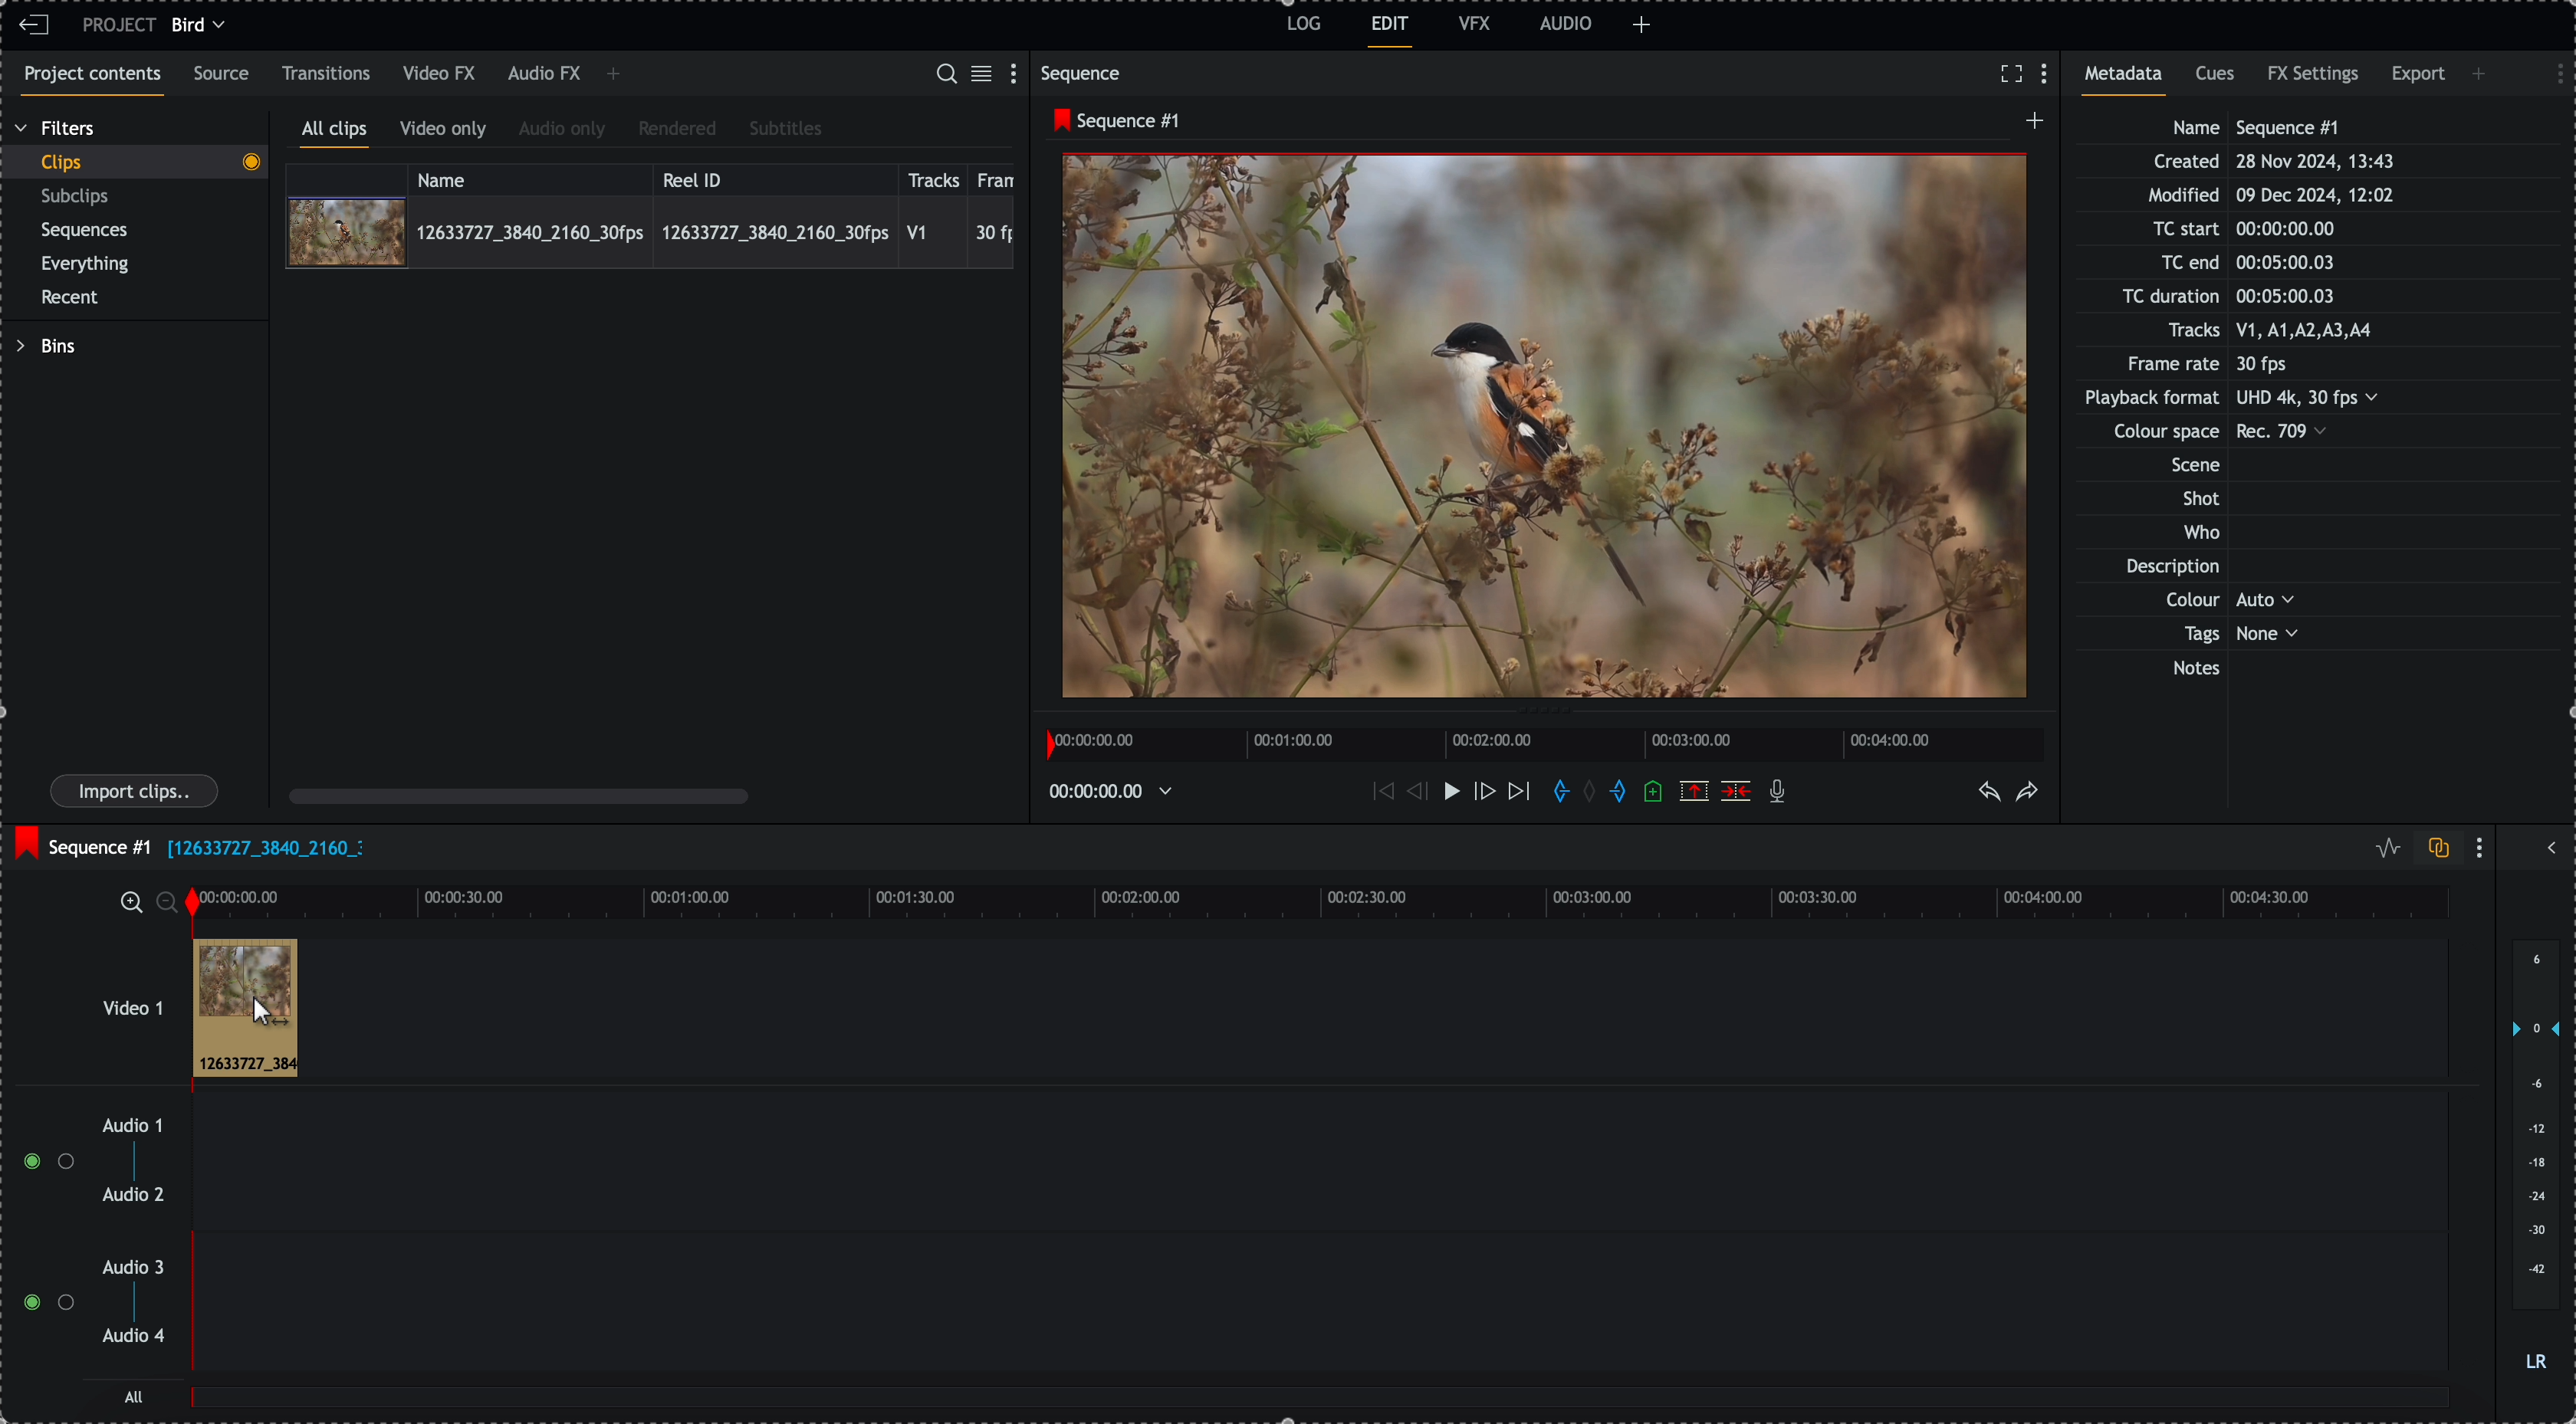 The image size is (2576, 1424). What do you see at coordinates (2049, 75) in the screenshot?
I see `show settings menu` at bounding box center [2049, 75].